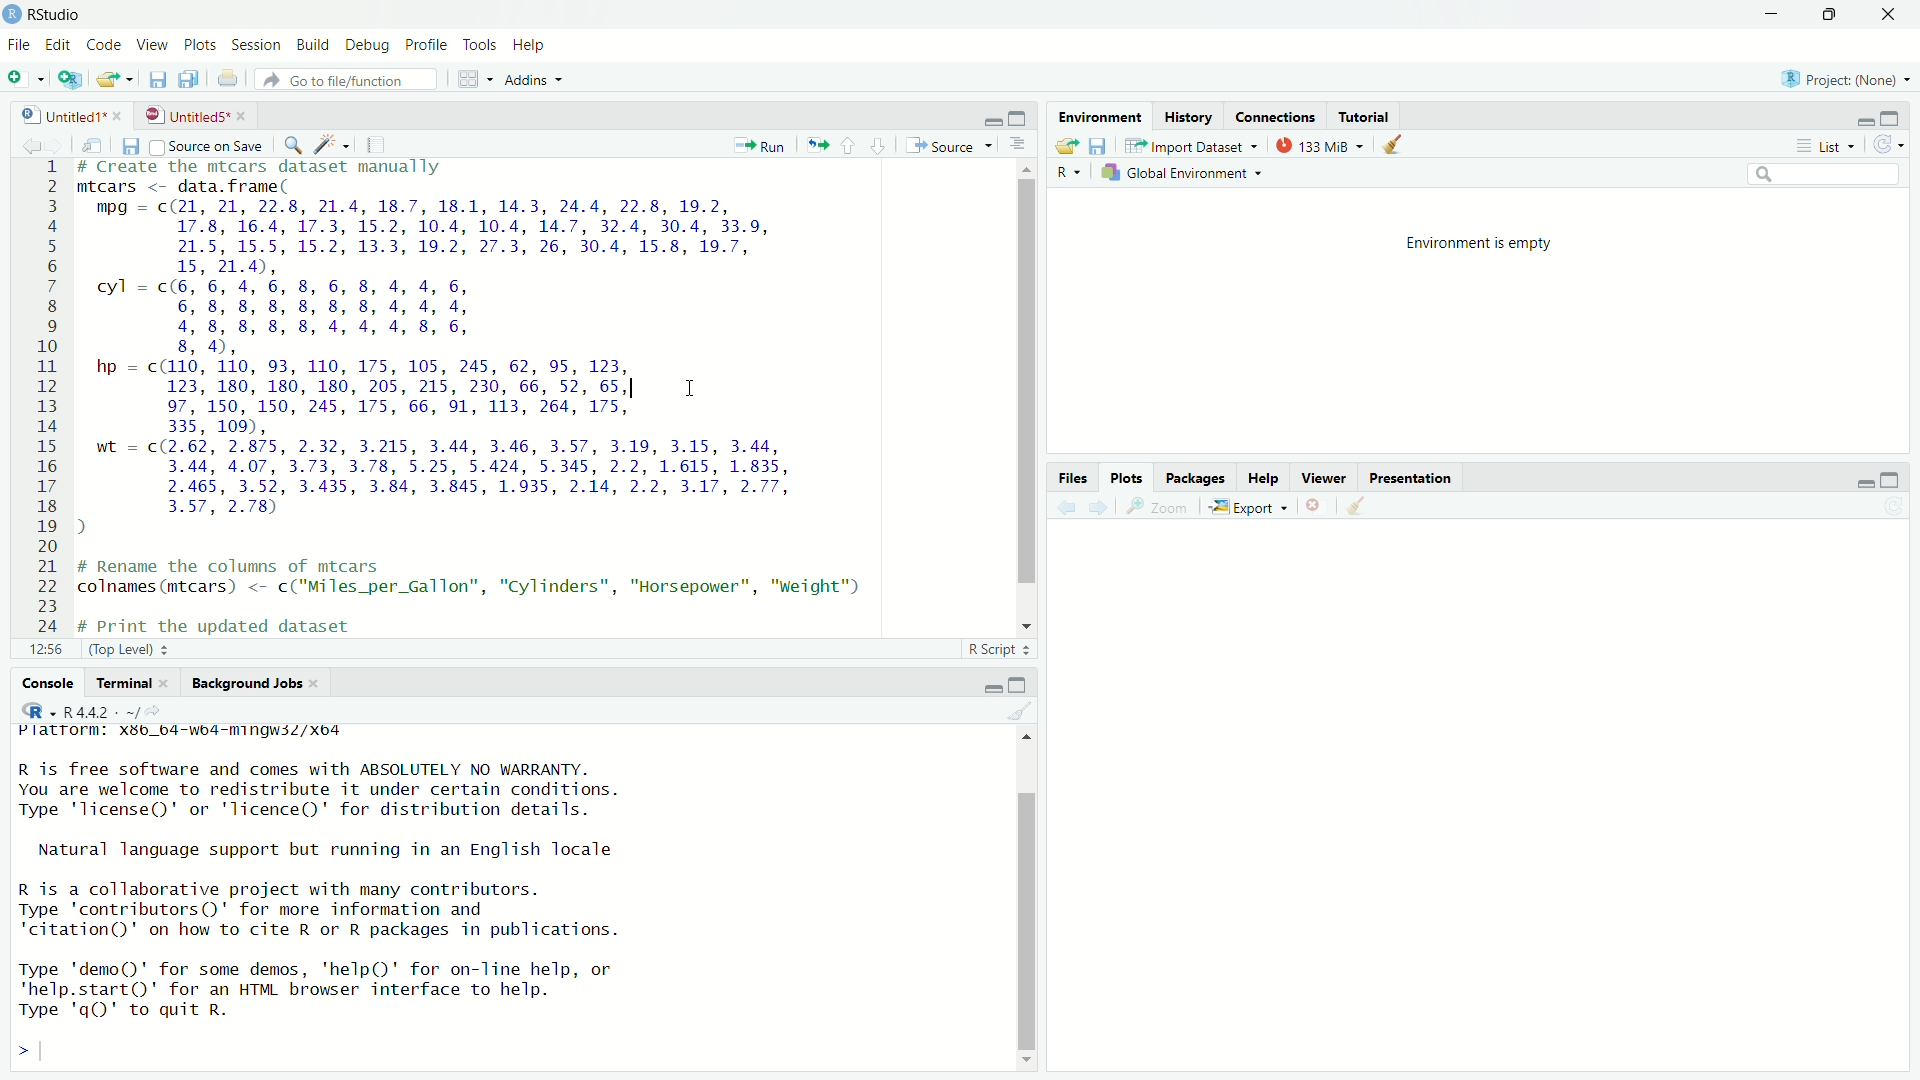  What do you see at coordinates (1891, 117) in the screenshot?
I see `maximise` at bounding box center [1891, 117].